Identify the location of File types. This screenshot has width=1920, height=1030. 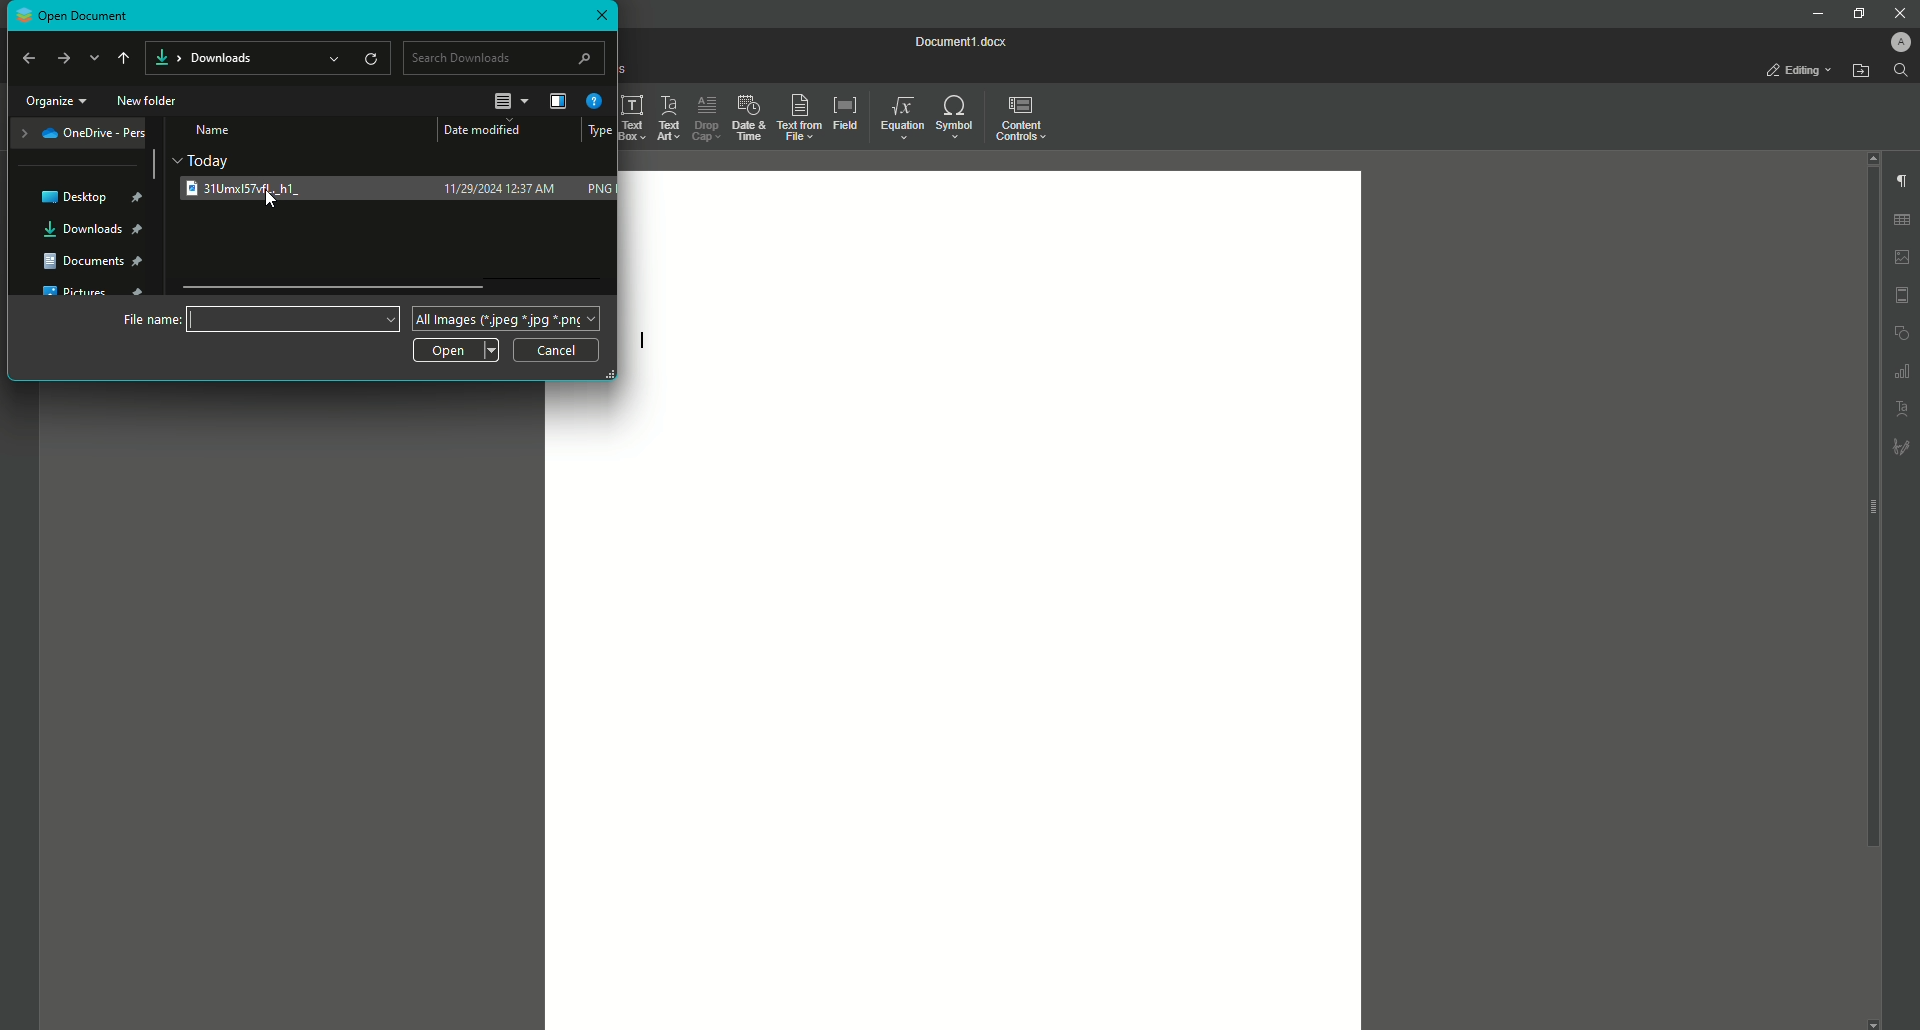
(505, 318).